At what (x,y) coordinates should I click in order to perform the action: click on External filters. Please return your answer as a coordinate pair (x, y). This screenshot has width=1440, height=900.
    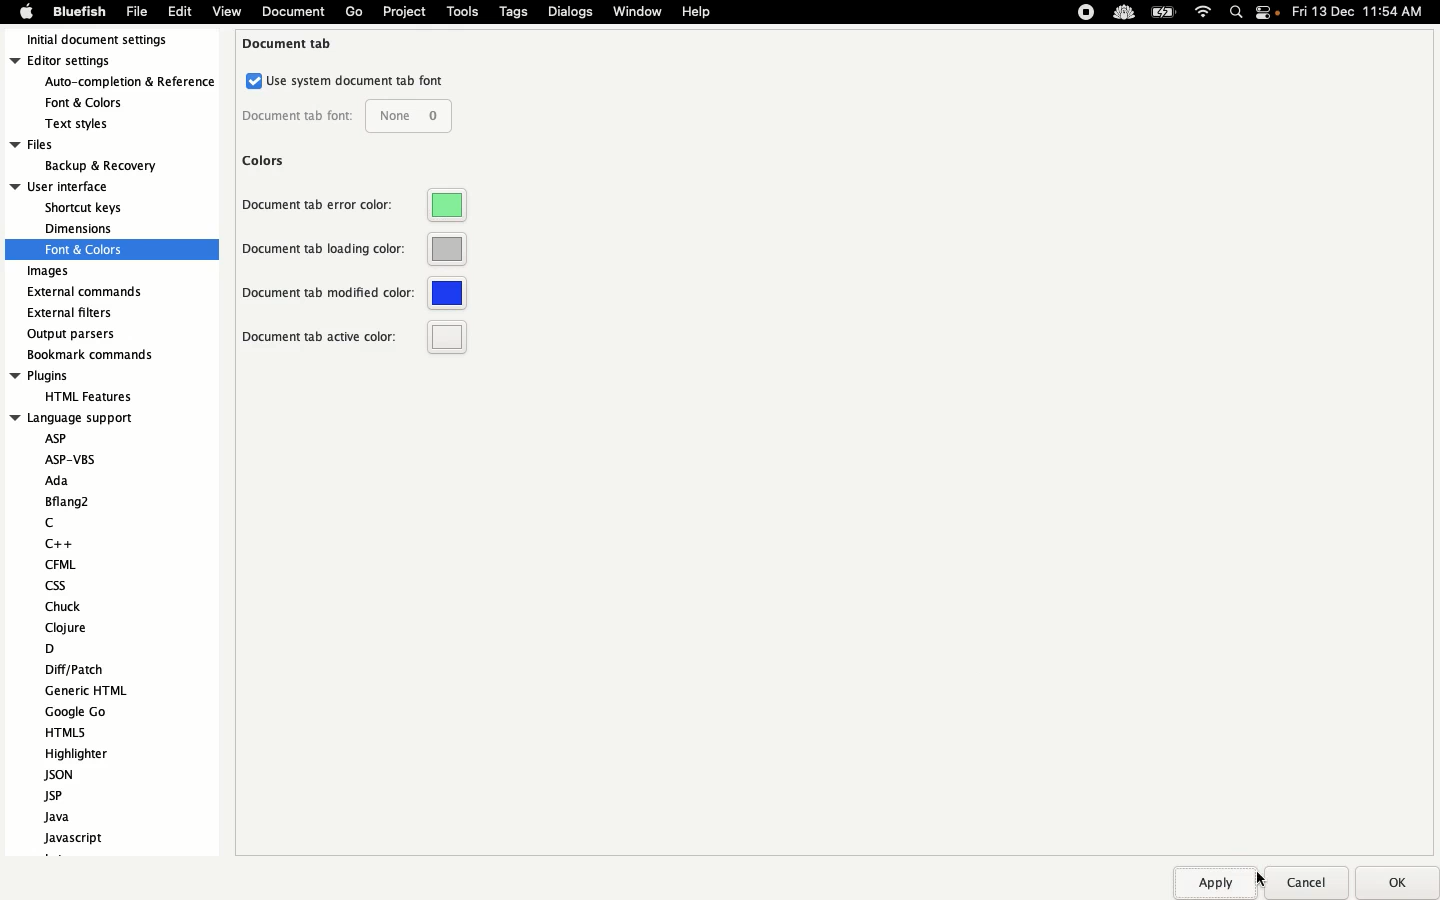
    Looking at the image, I should click on (73, 313).